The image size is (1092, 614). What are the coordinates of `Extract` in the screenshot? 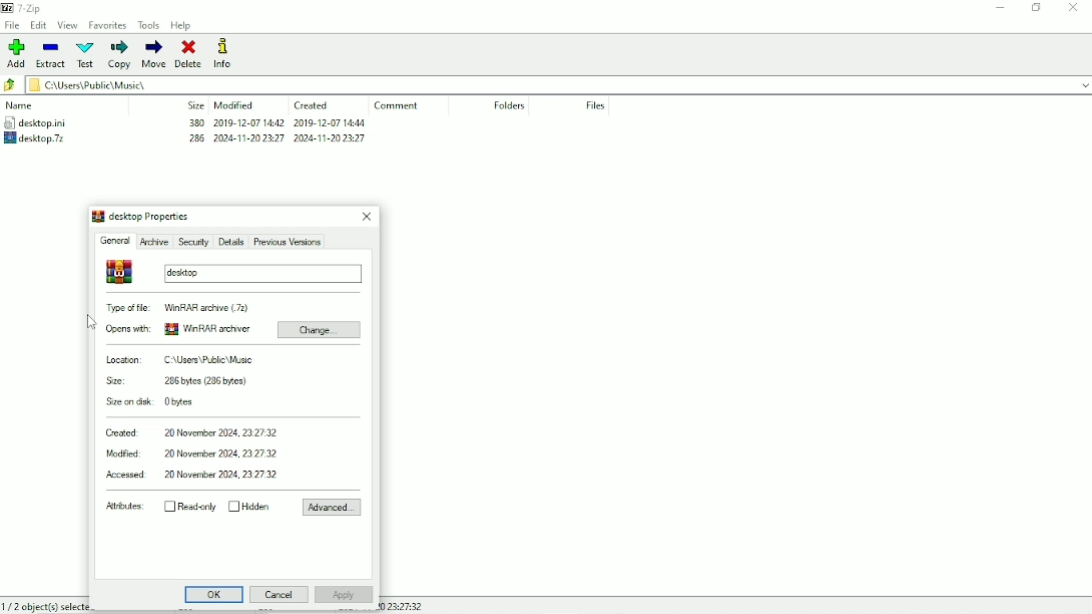 It's located at (51, 54).